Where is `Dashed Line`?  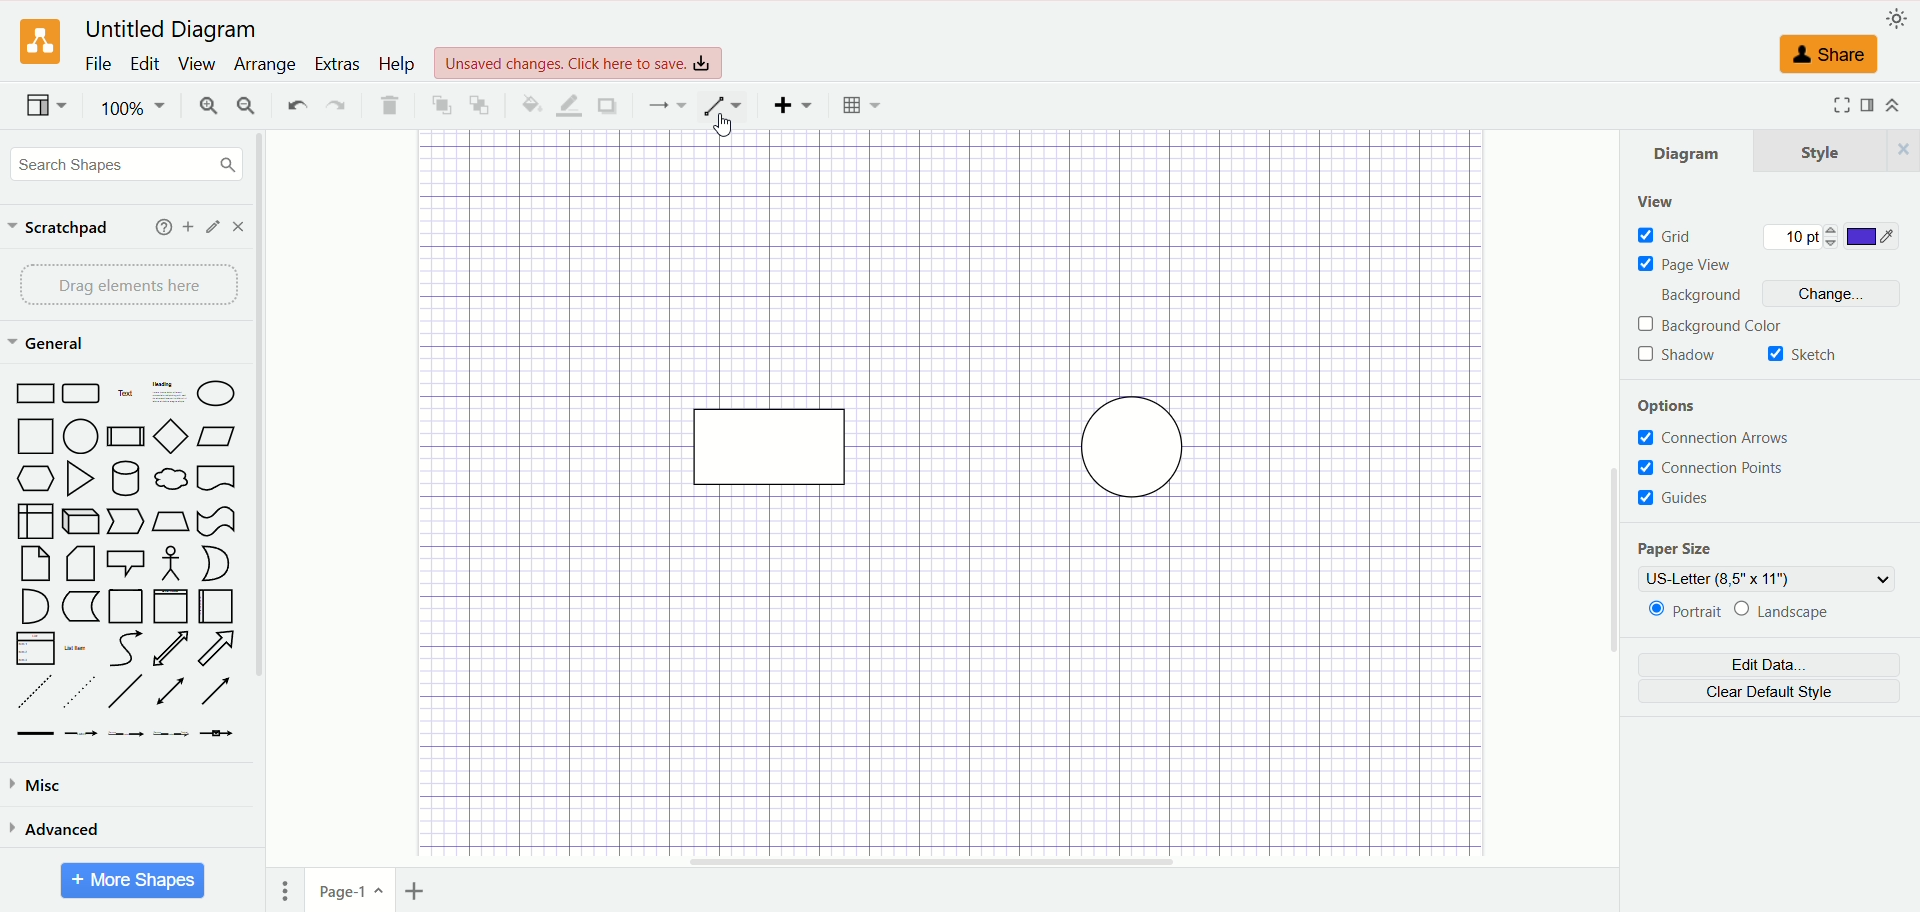
Dashed Line is located at coordinates (38, 691).